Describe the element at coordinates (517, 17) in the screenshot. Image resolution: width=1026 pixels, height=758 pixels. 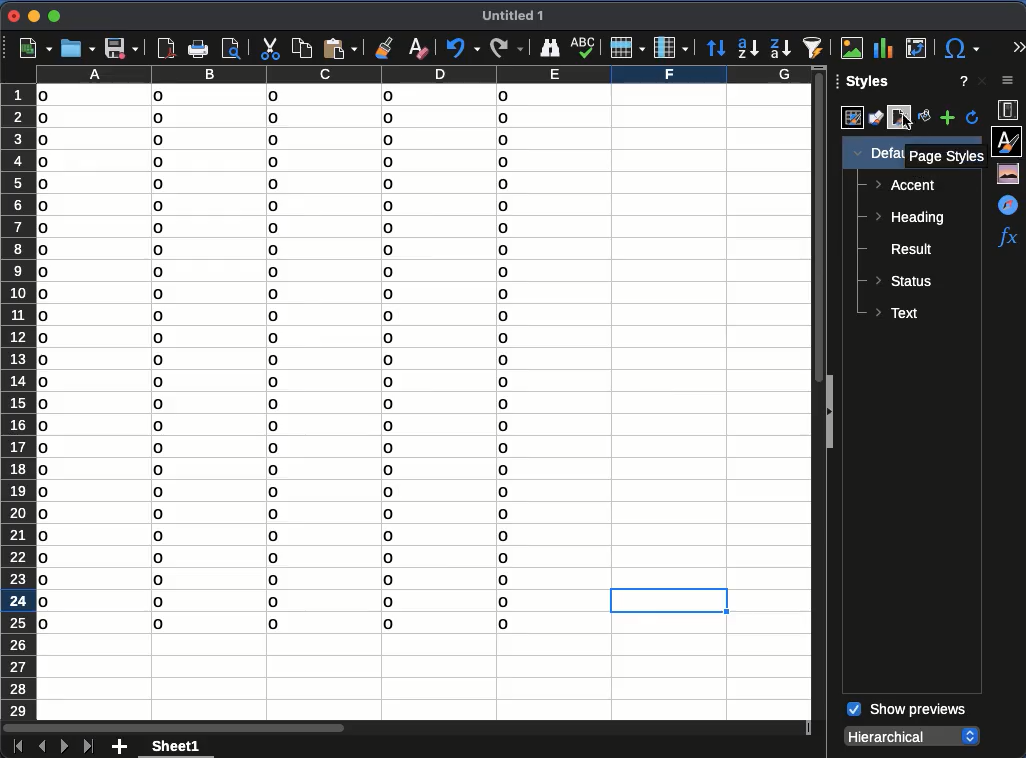
I see `untitled` at that location.